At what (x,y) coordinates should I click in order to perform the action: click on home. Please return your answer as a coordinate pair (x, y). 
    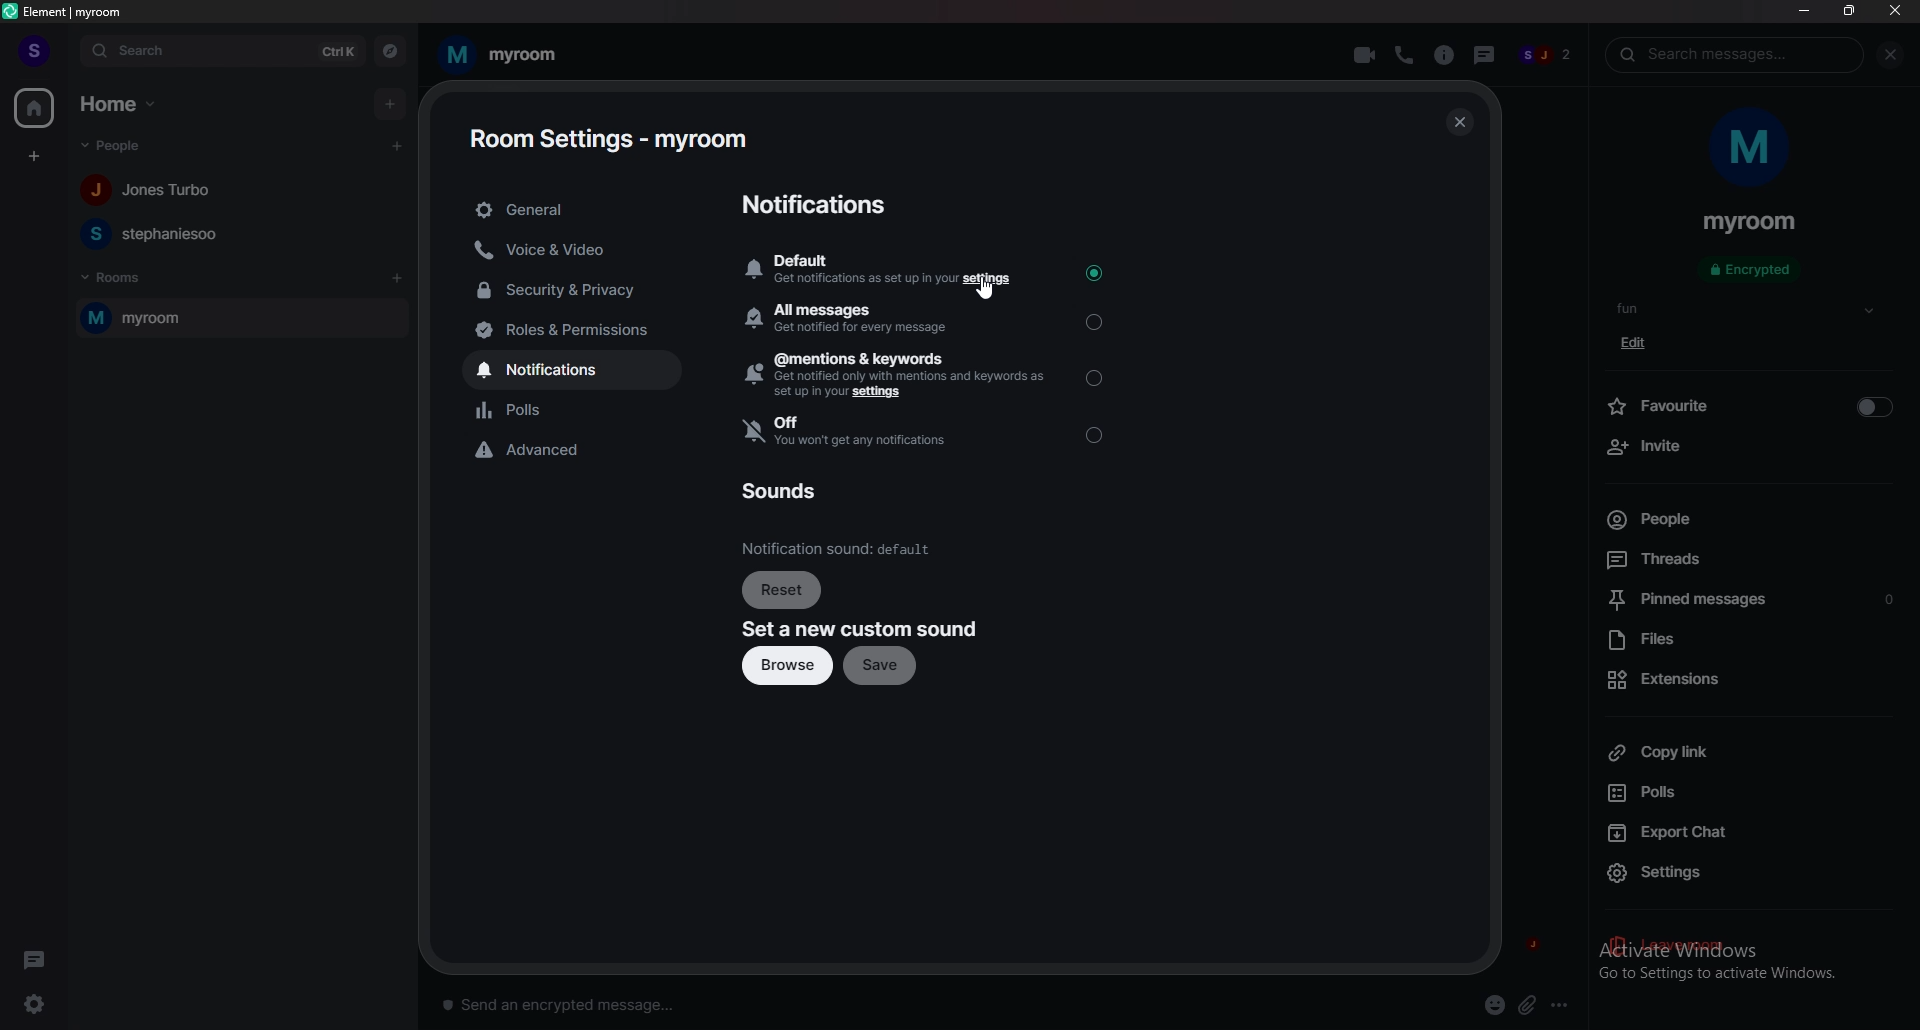
    Looking at the image, I should click on (33, 107).